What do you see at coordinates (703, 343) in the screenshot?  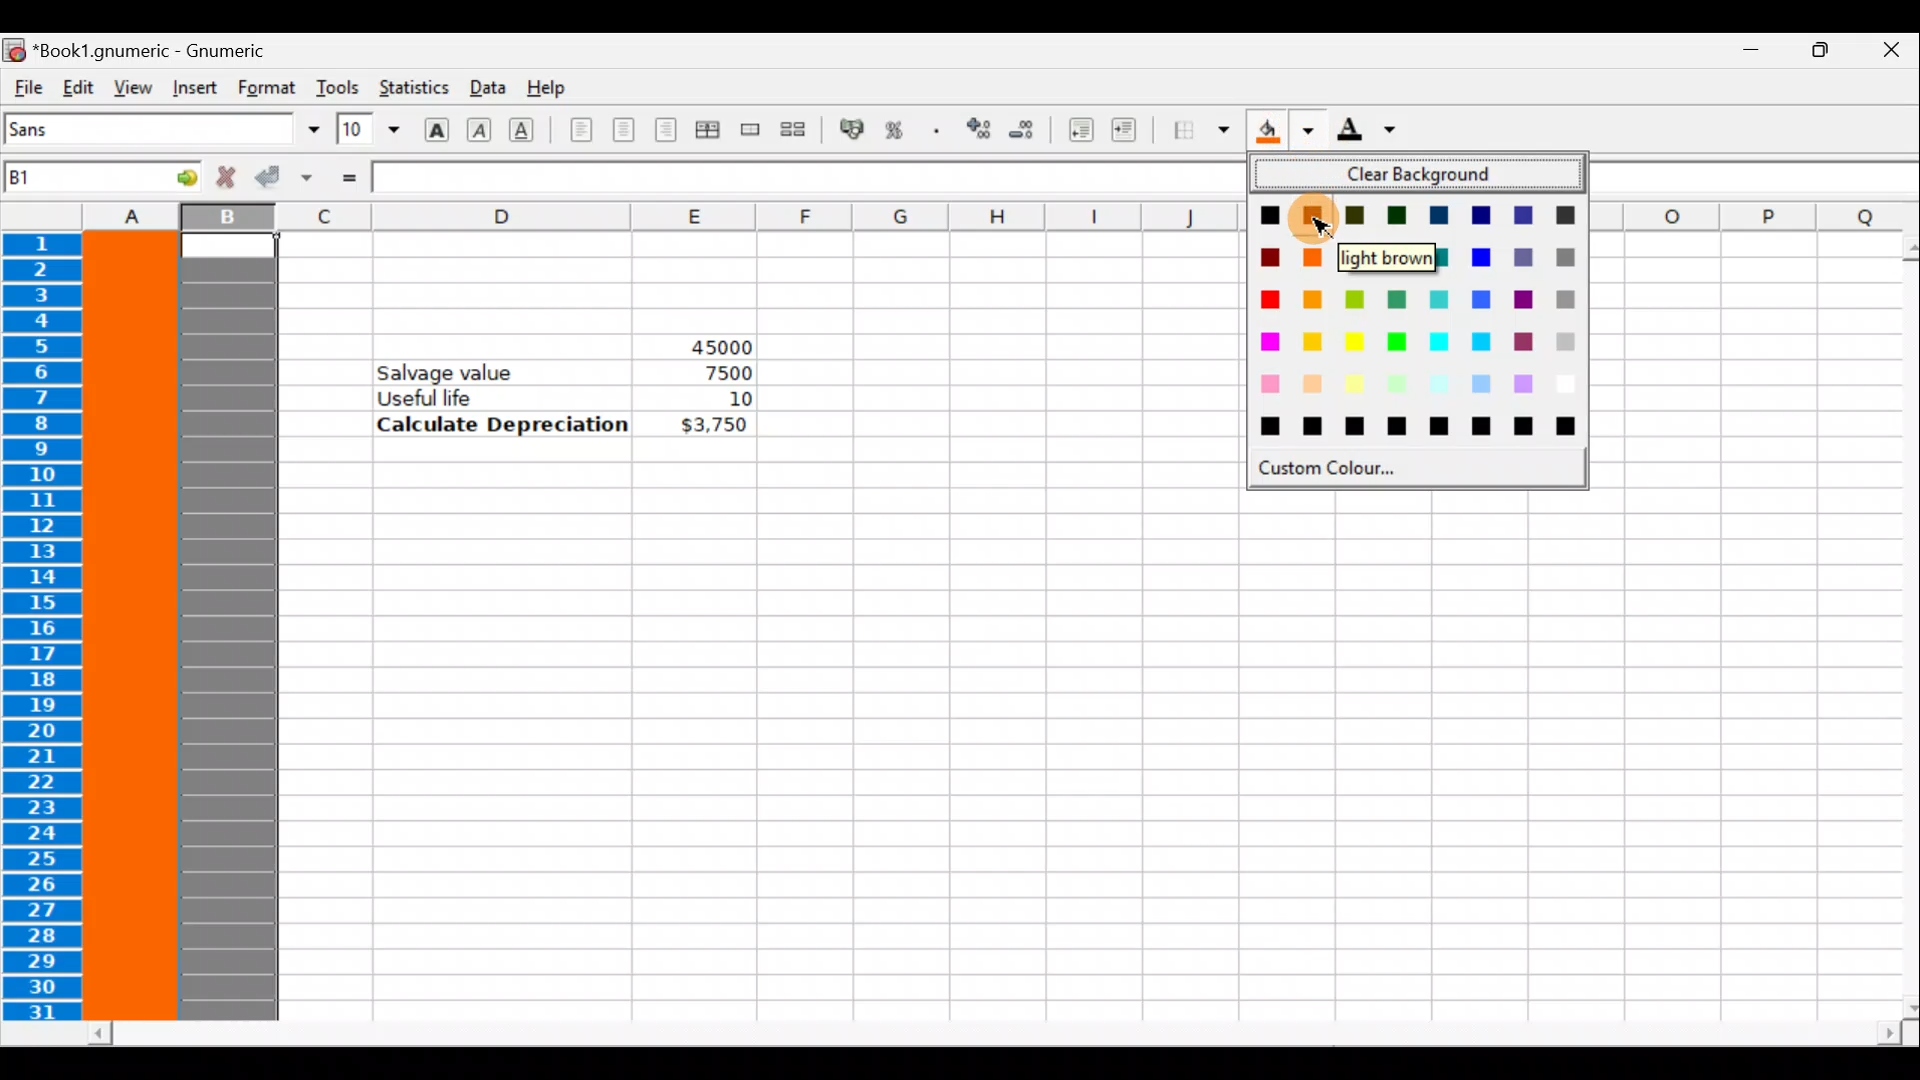 I see `45000` at bounding box center [703, 343].